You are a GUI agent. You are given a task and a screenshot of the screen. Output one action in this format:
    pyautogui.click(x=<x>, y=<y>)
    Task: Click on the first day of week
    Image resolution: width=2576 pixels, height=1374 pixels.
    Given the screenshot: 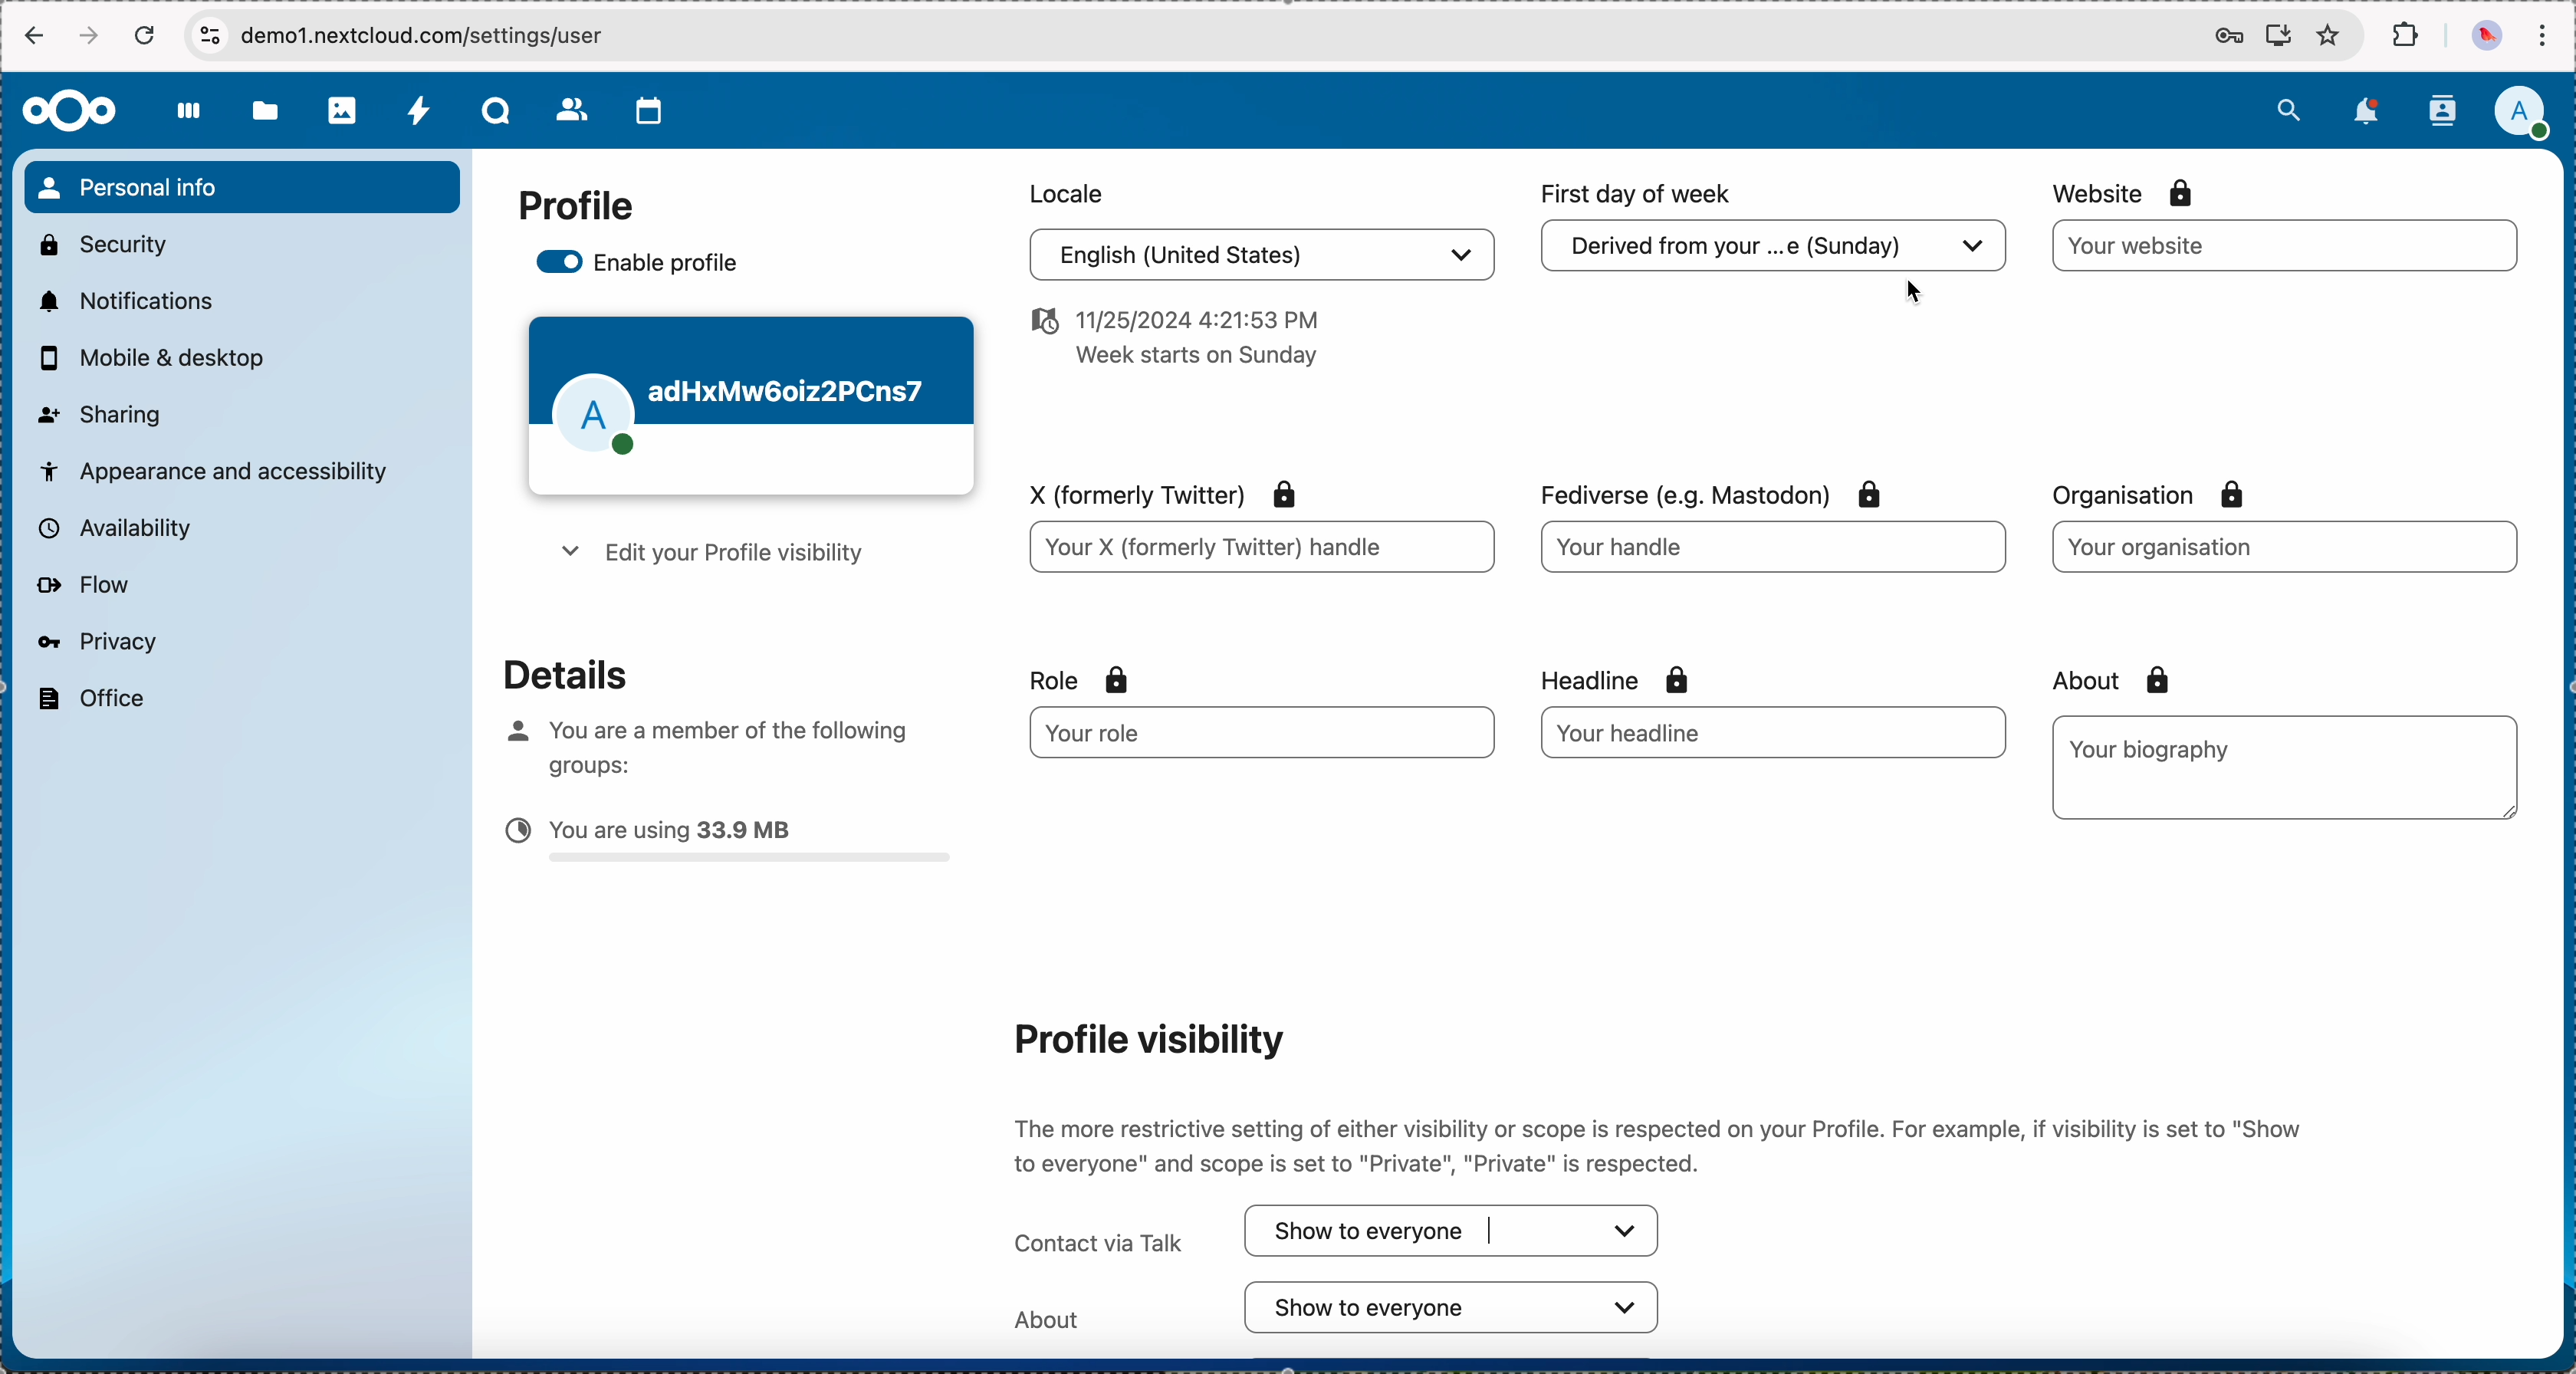 What is the action you would take?
    pyautogui.click(x=1640, y=194)
    